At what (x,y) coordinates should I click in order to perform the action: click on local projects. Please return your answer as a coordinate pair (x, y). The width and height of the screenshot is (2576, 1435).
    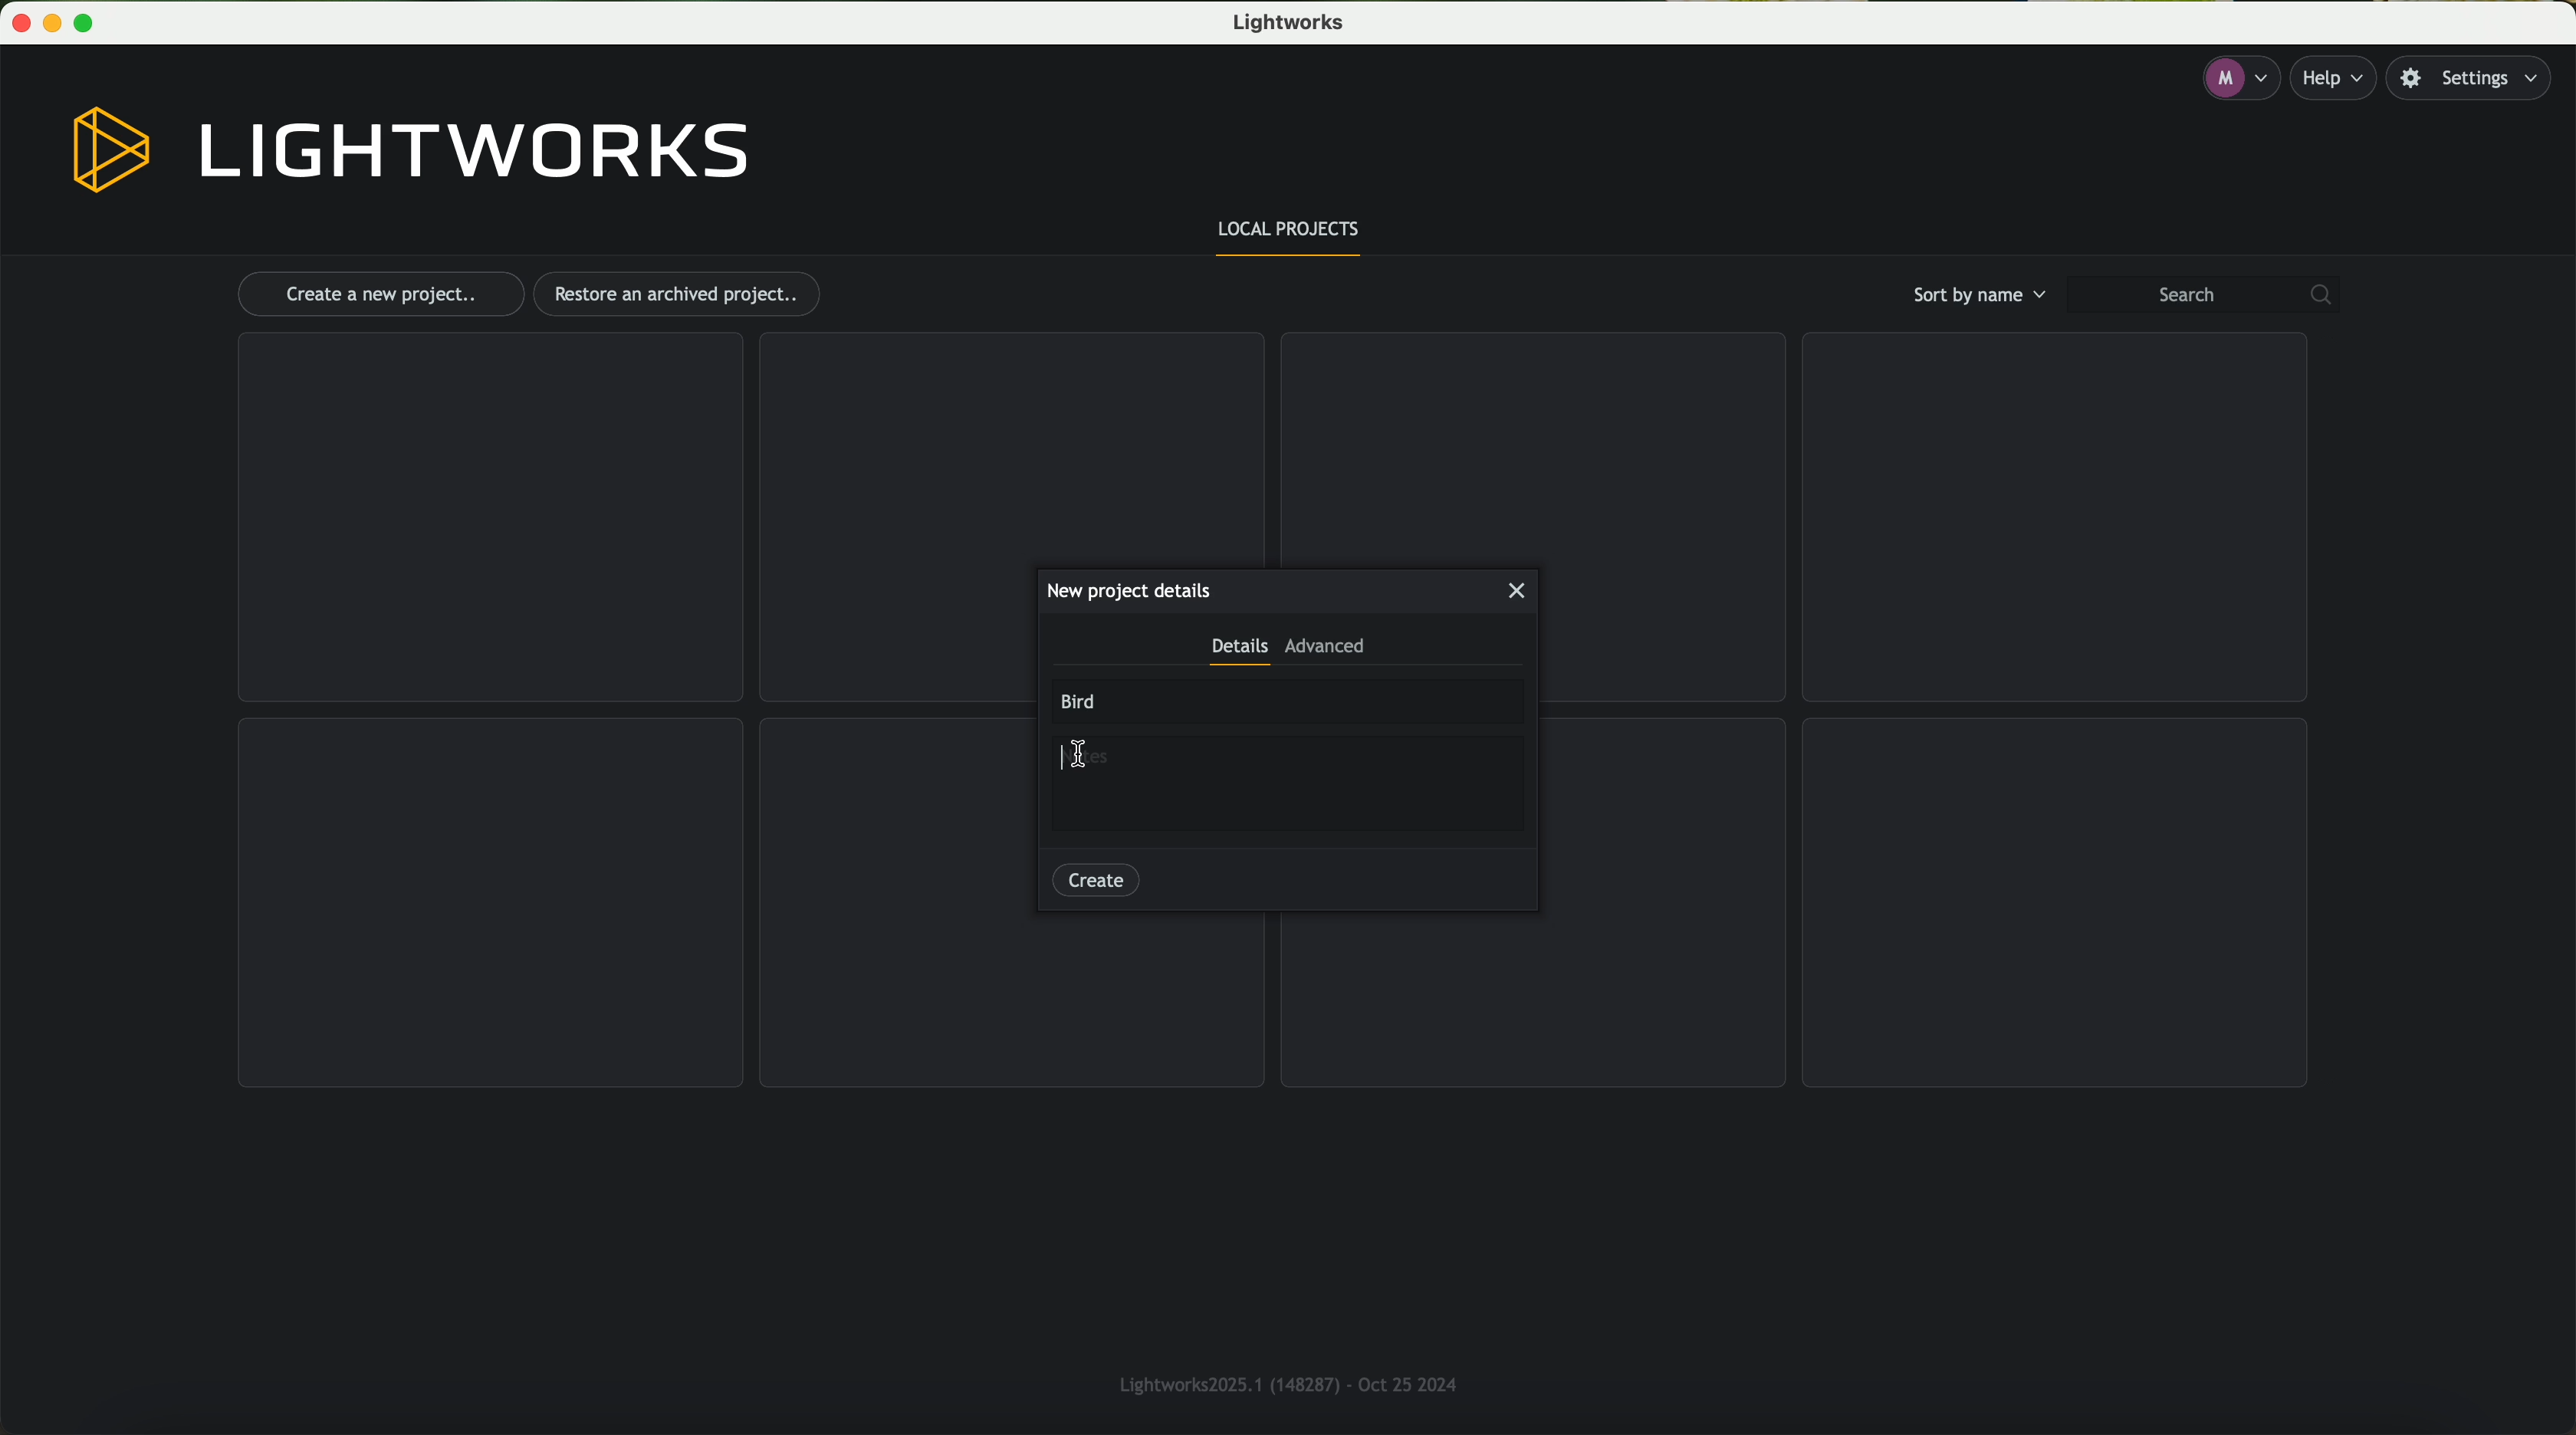
    Looking at the image, I should click on (1291, 234).